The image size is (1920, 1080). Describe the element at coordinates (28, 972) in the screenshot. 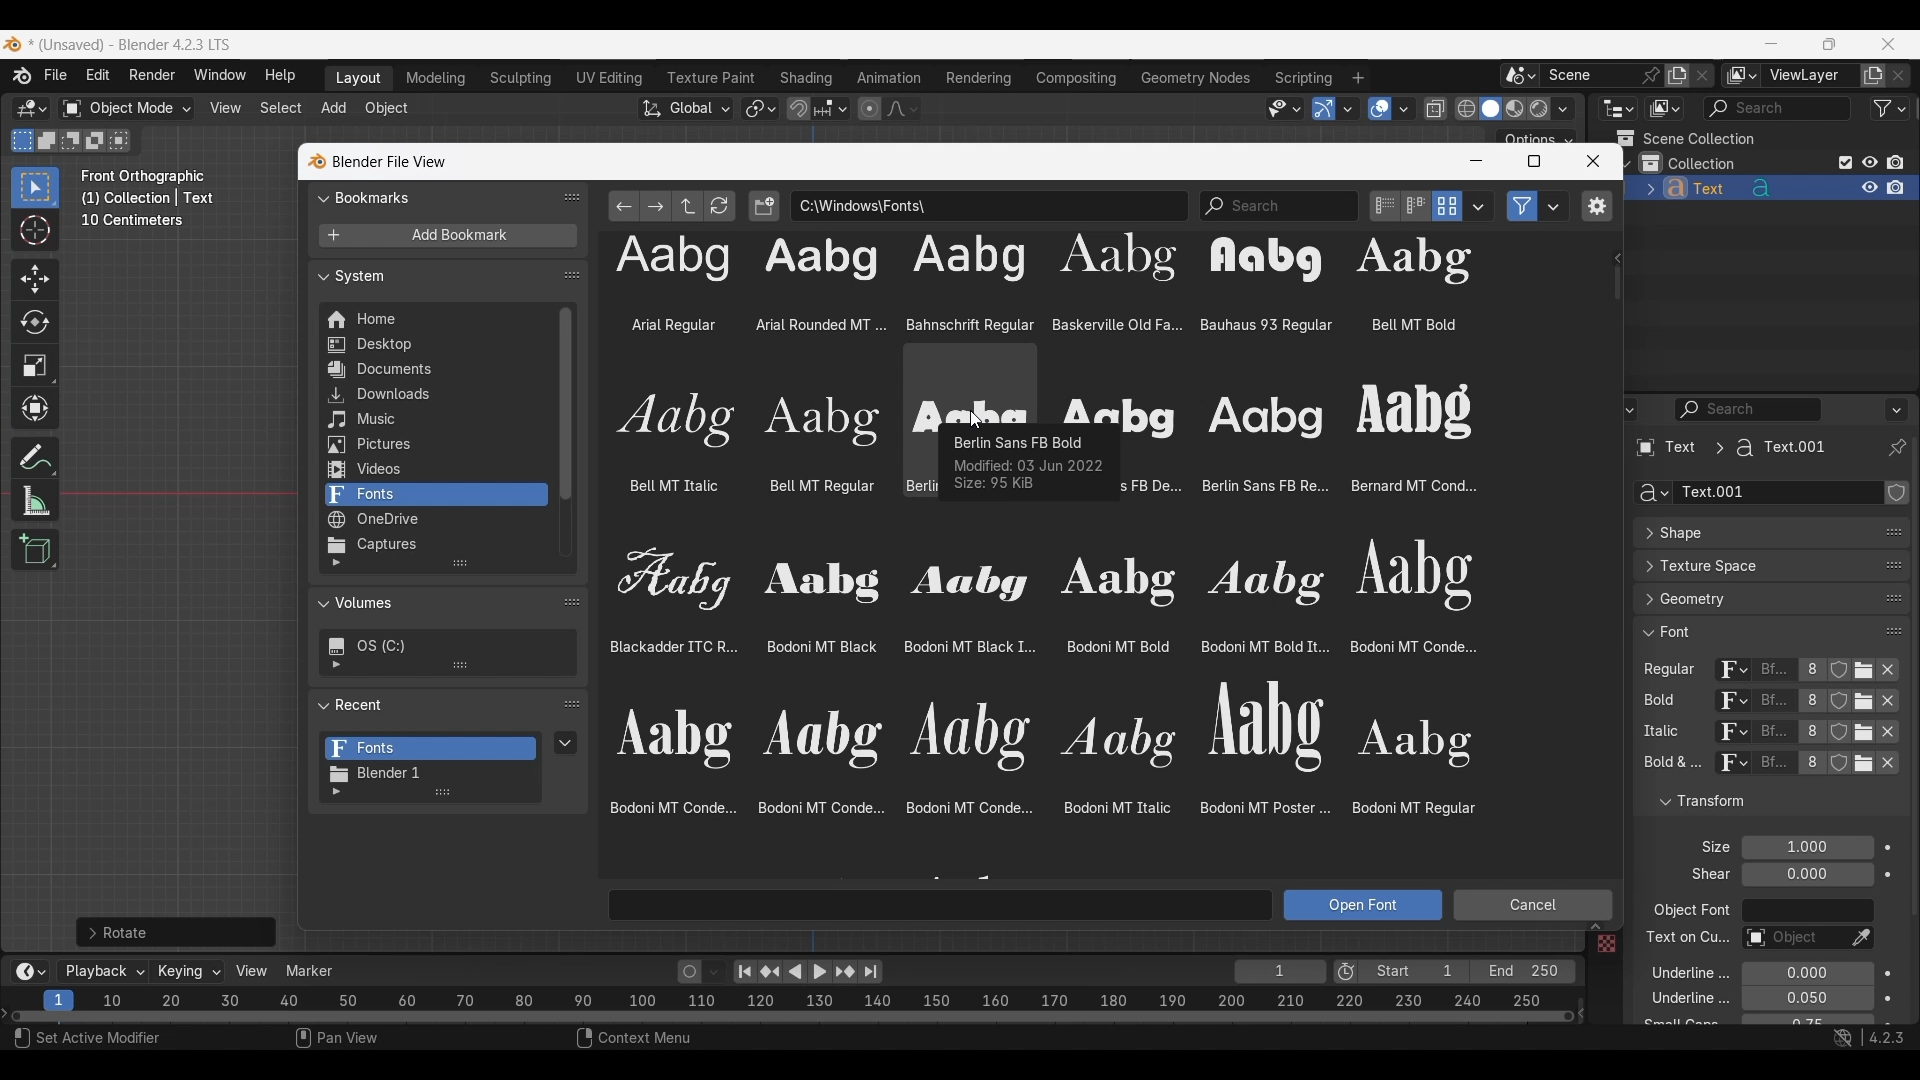

I see `More options` at that location.